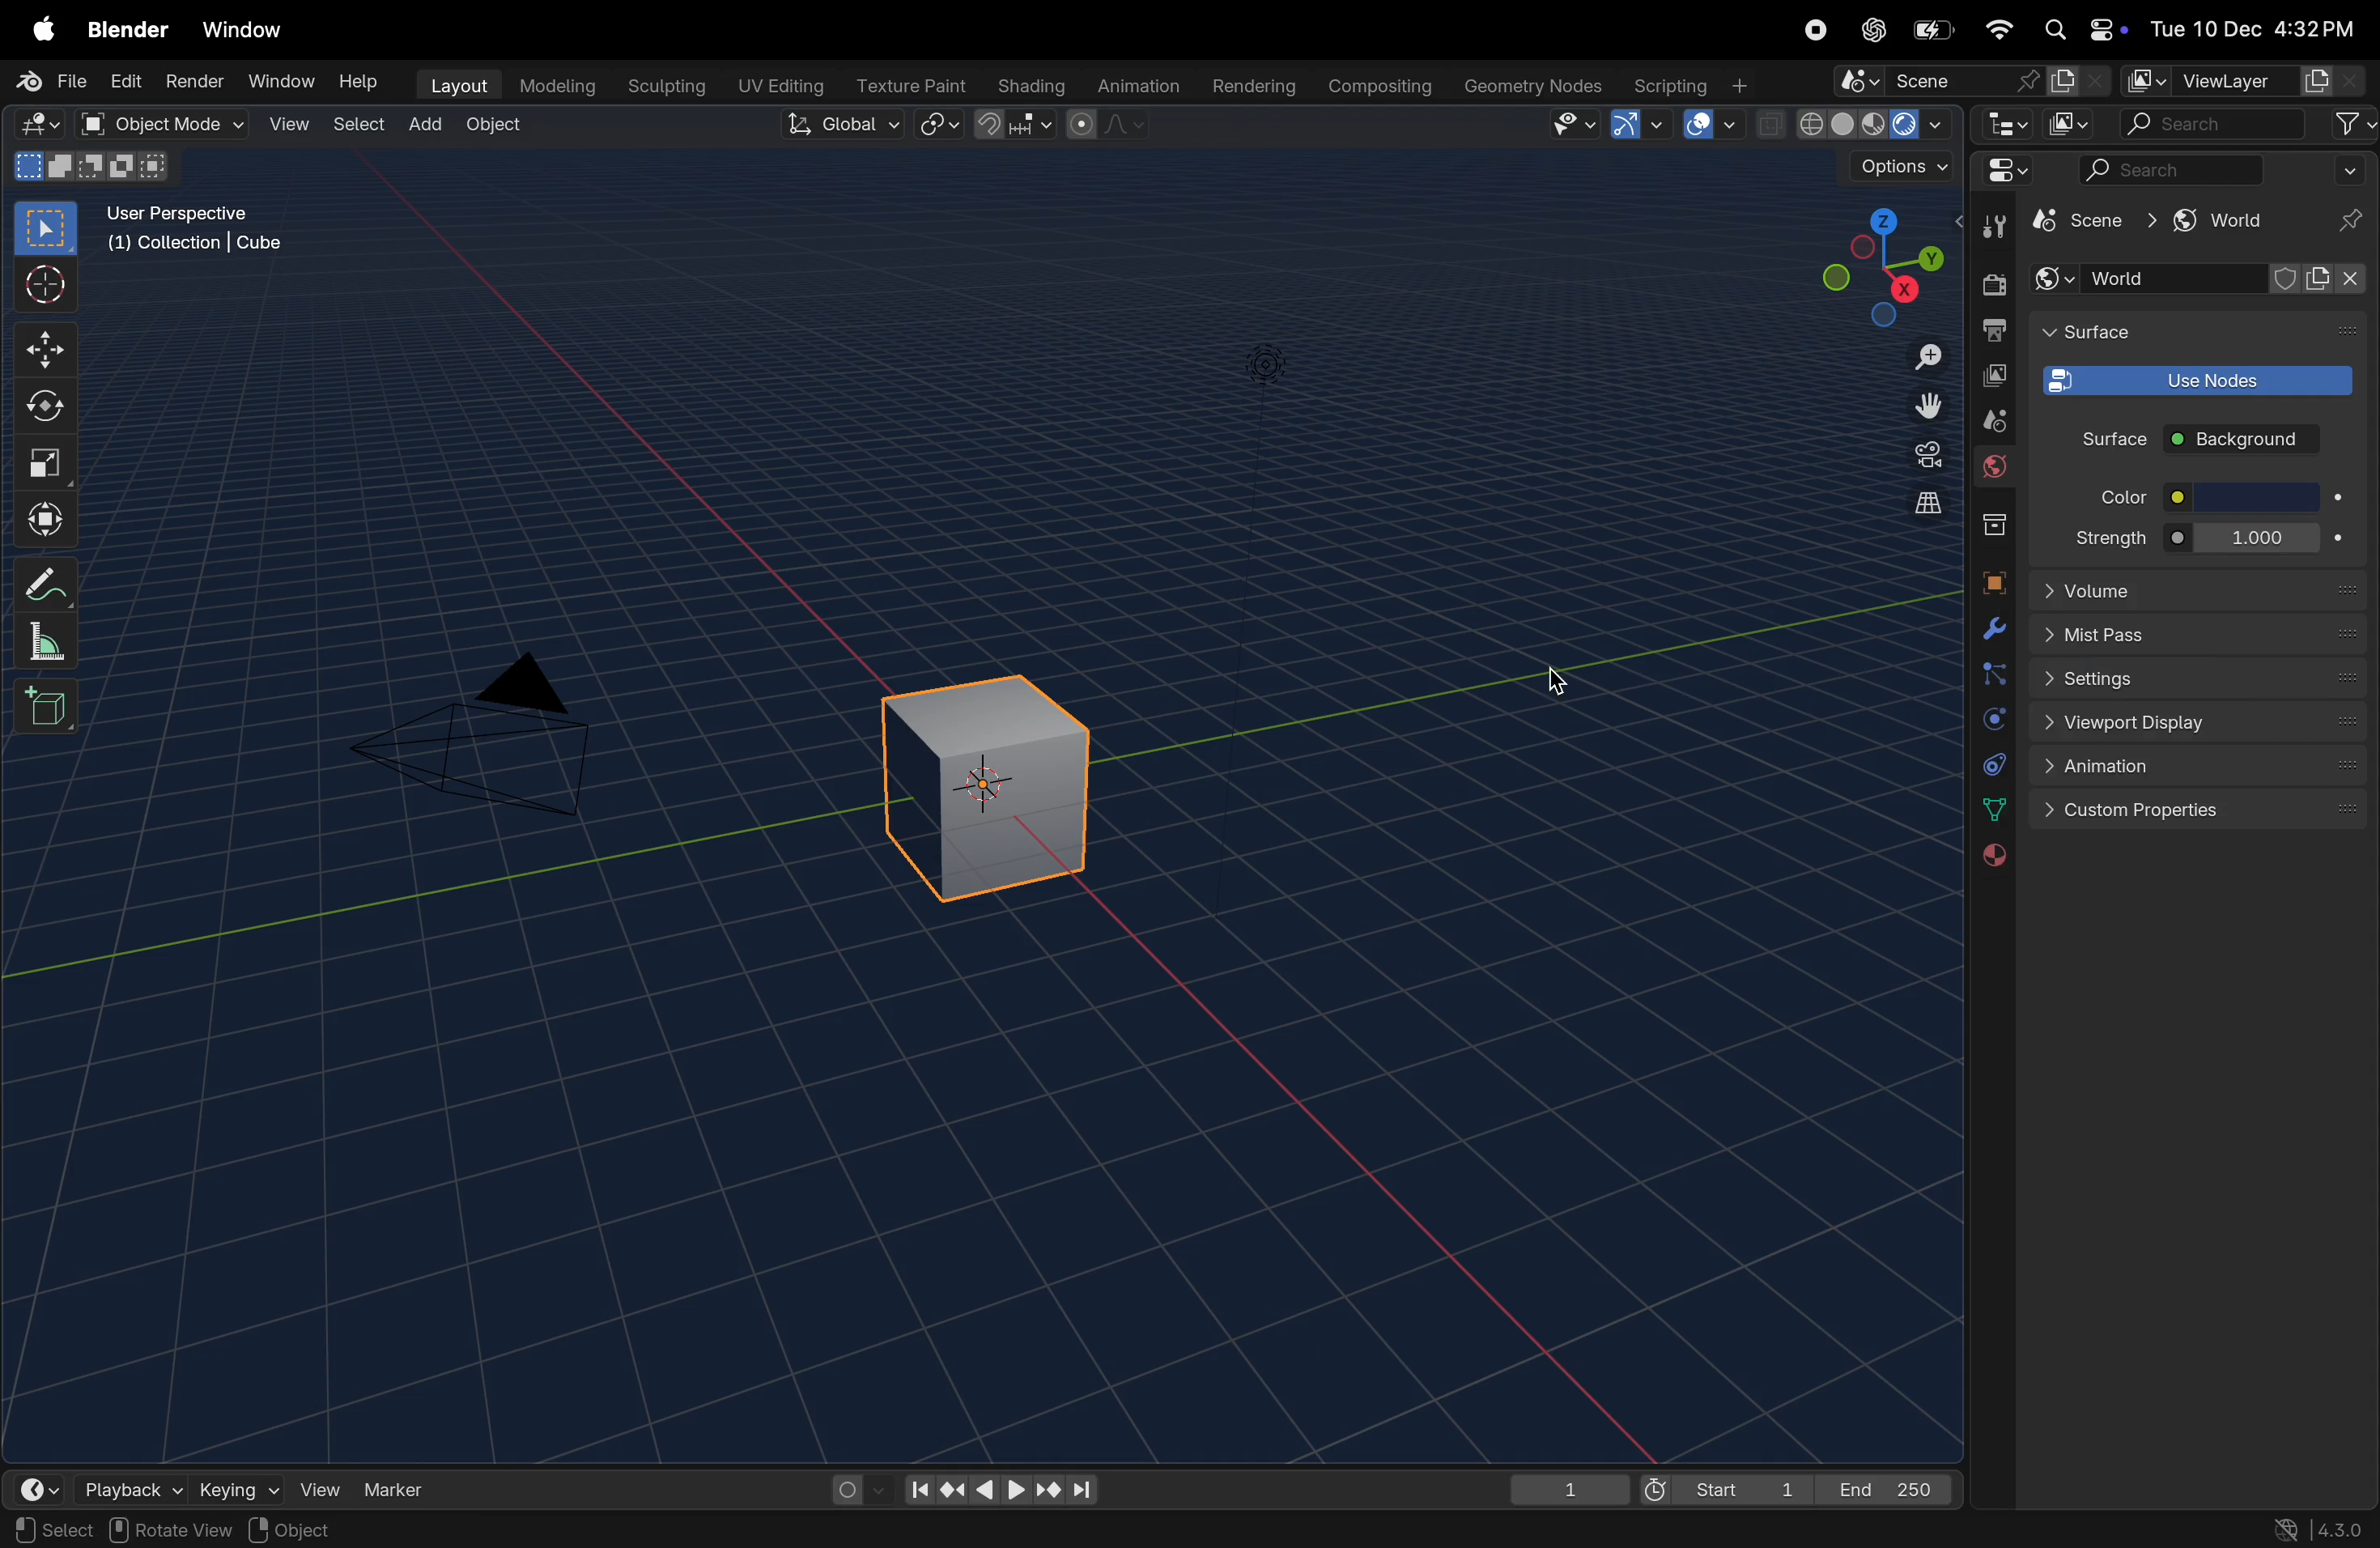 Image resolution: width=2380 pixels, height=1548 pixels. Describe the element at coordinates (1989, 629) in the screenshot. I see `modifiers` at that location.